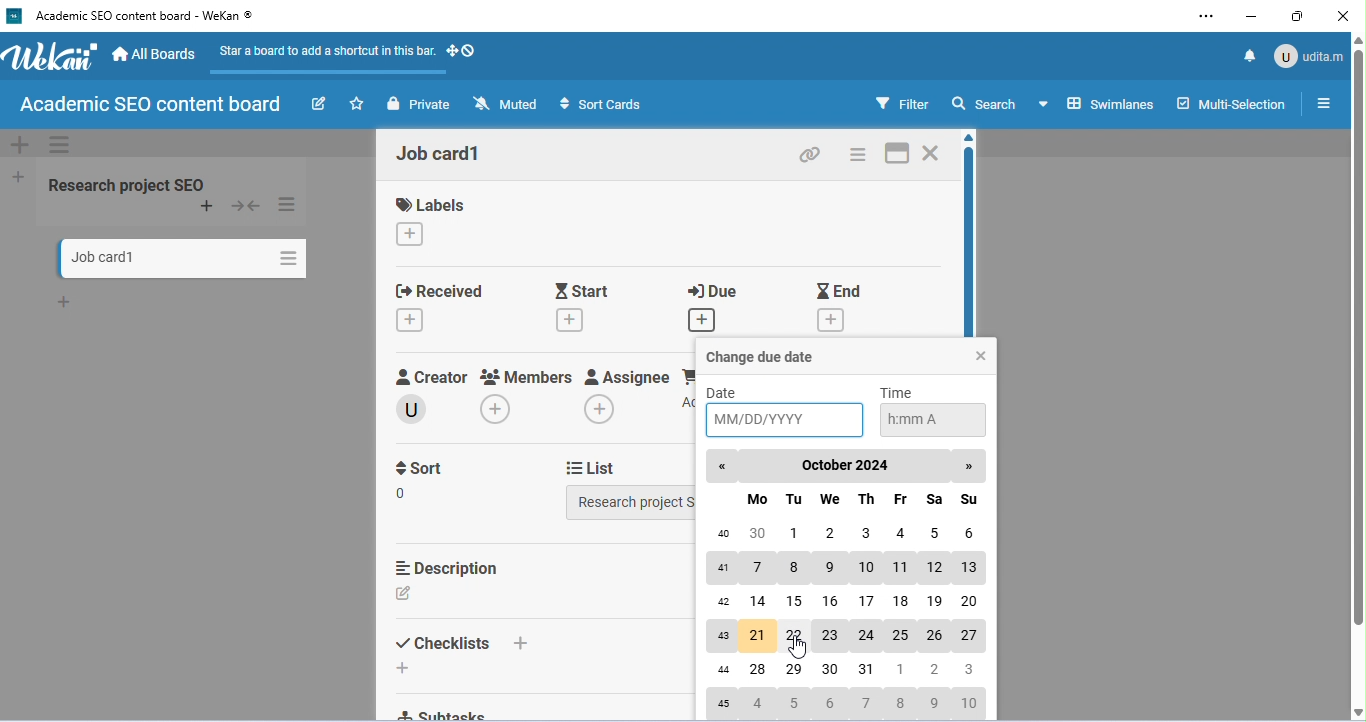 This screenshot has height=722, width=1366. I want to click on admin: udita m, so click(1307, 54).